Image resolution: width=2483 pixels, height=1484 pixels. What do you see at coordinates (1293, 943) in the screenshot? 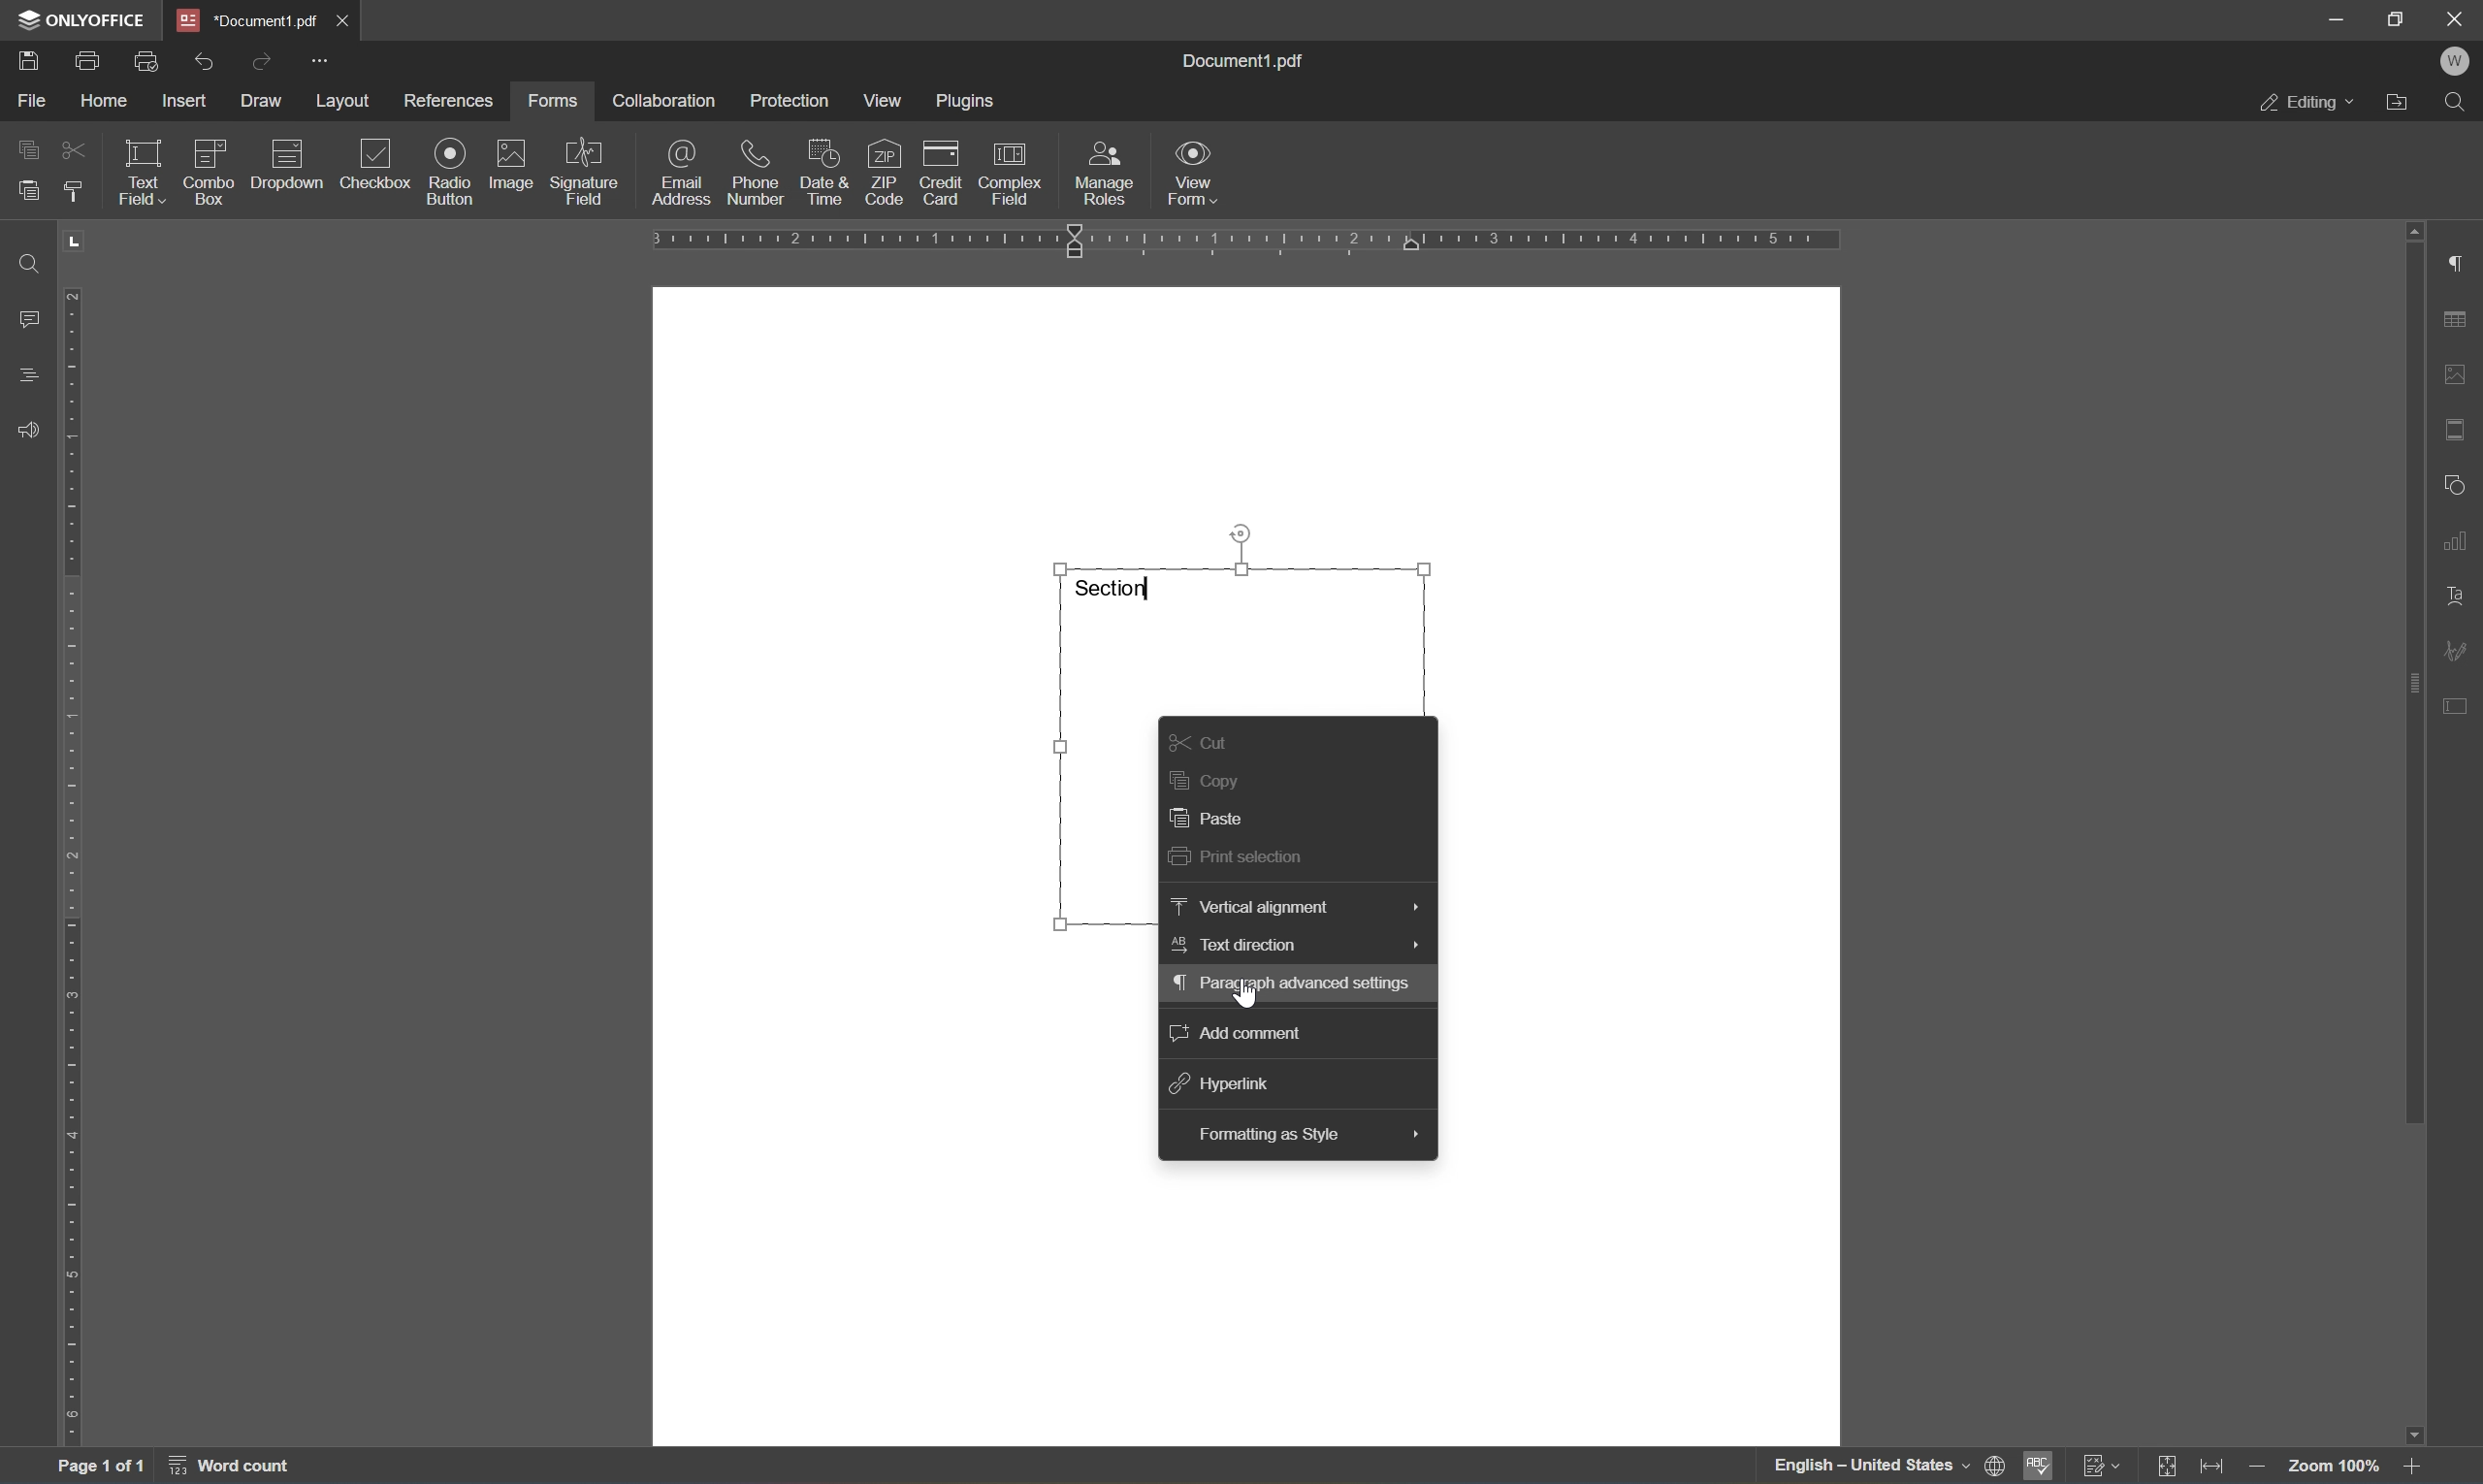
I see `text direction` at bounding box center [1293, 943].